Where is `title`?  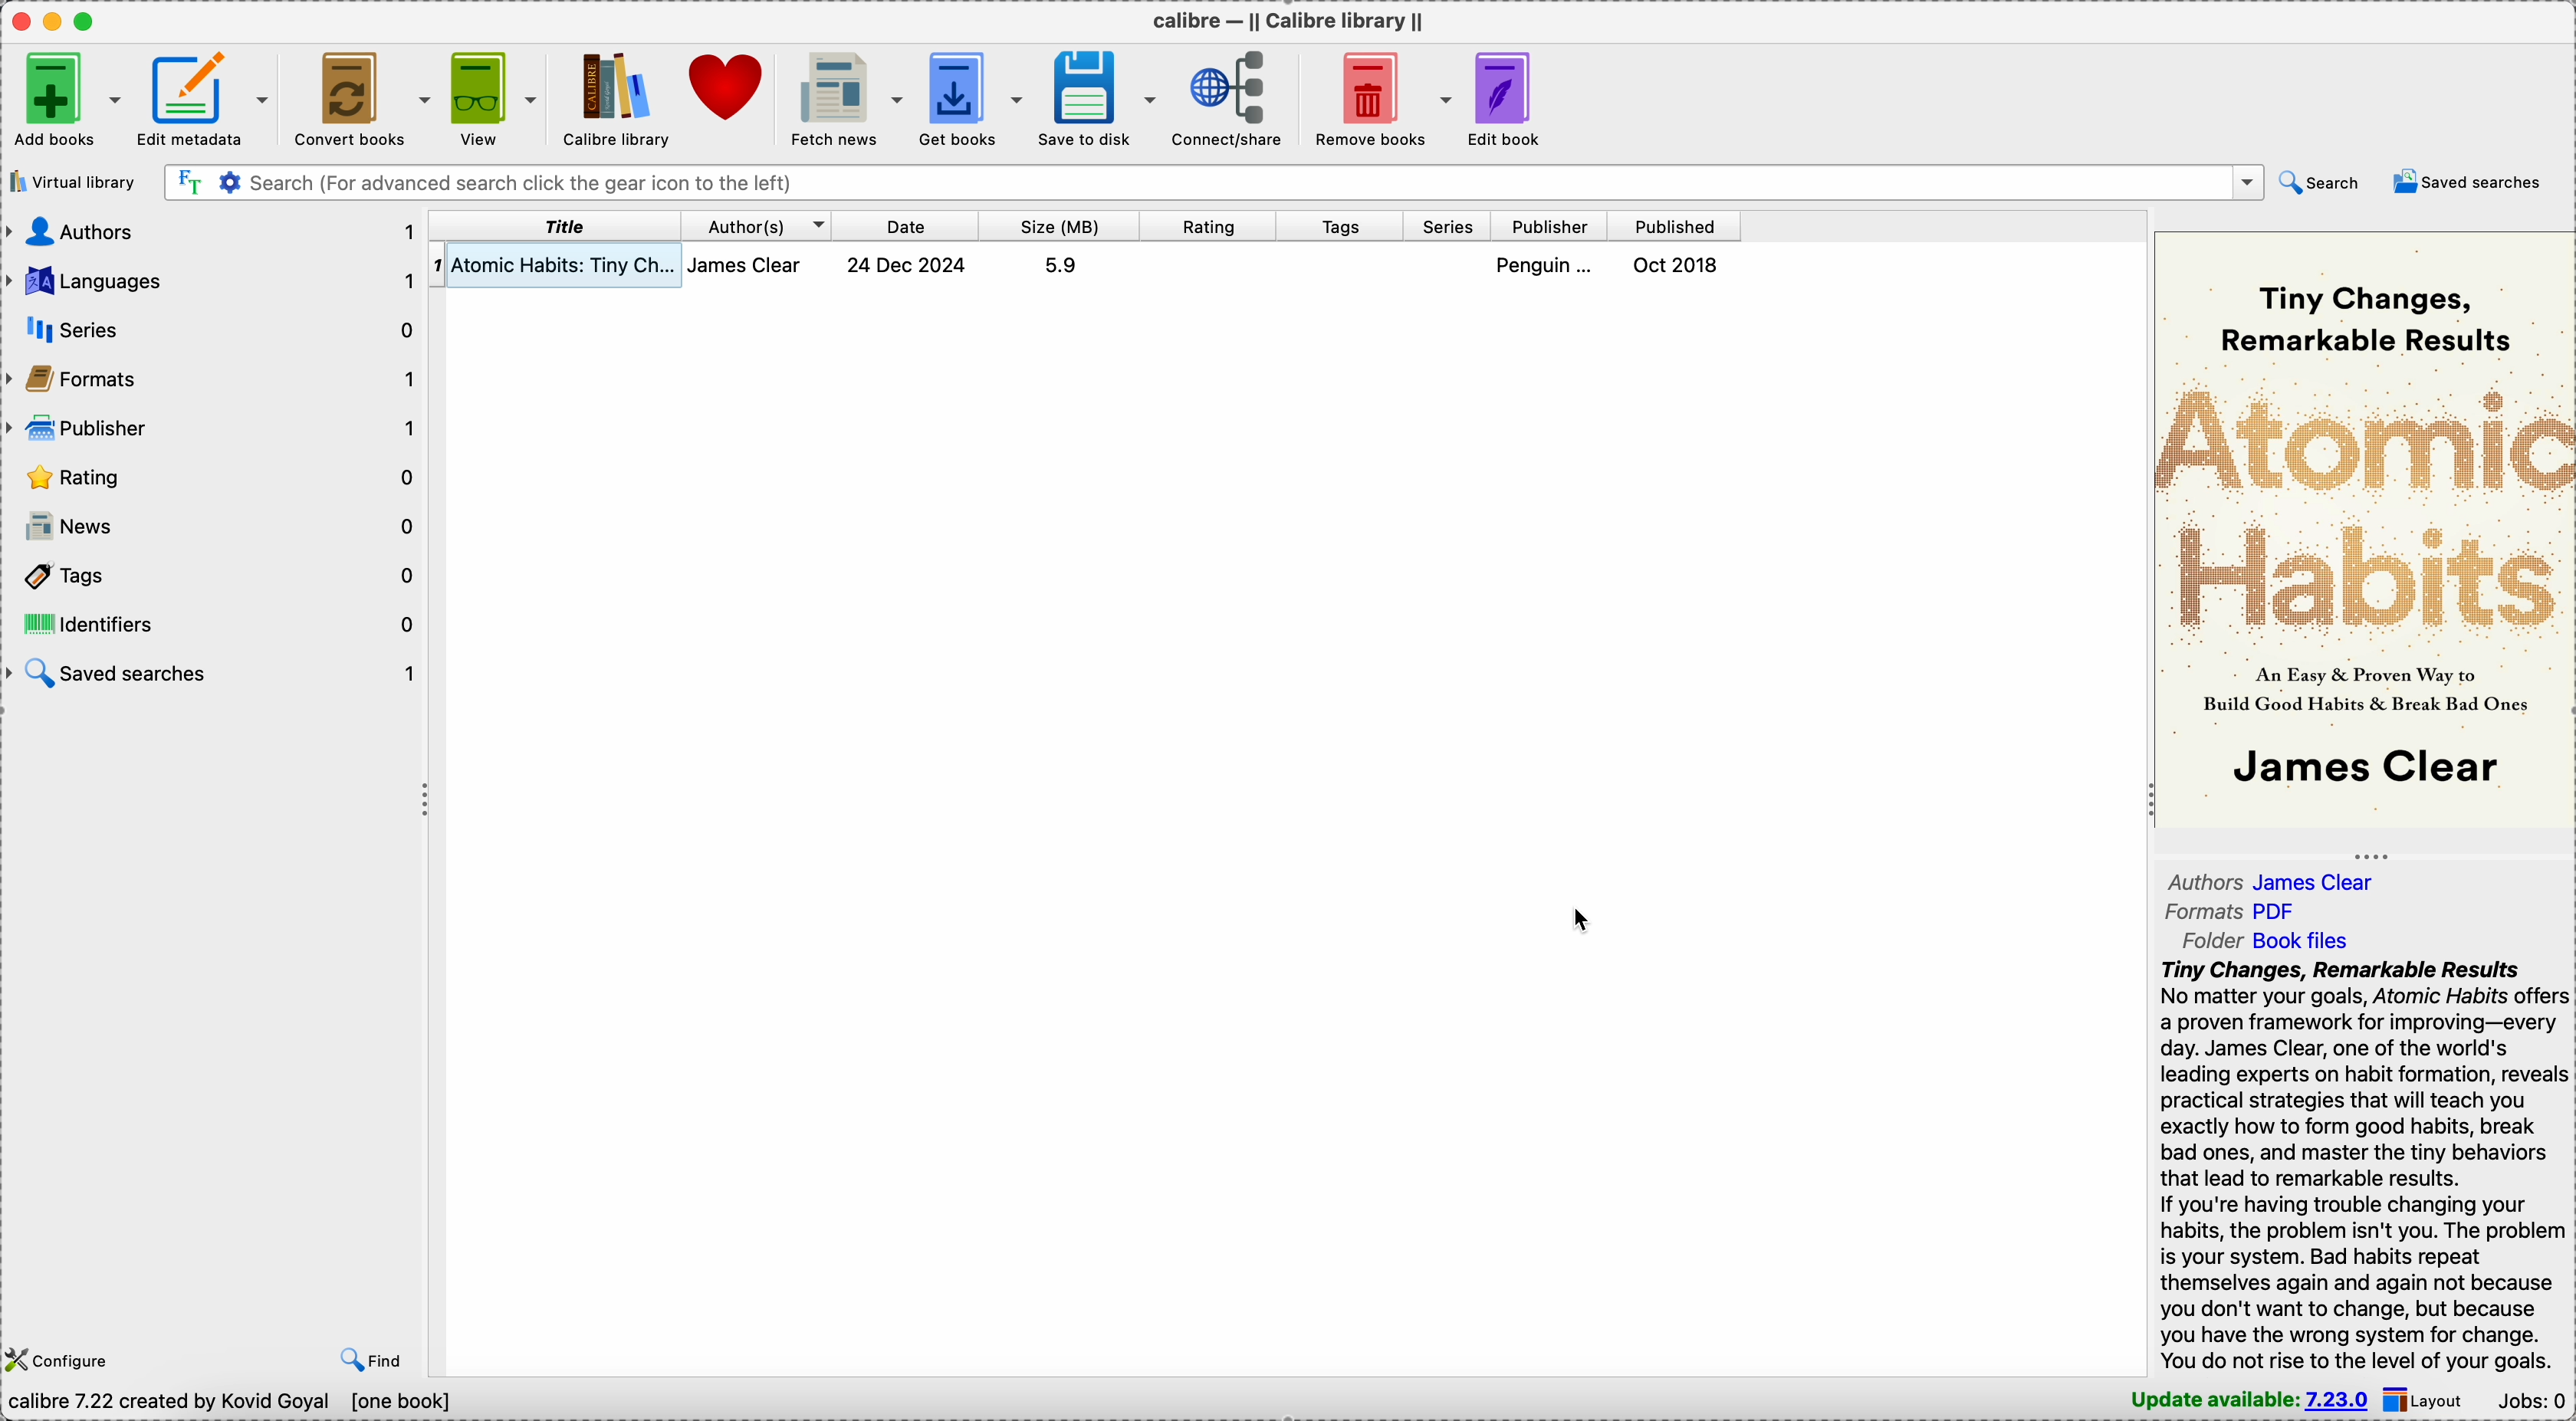 title is located at coordinates (556, 225).